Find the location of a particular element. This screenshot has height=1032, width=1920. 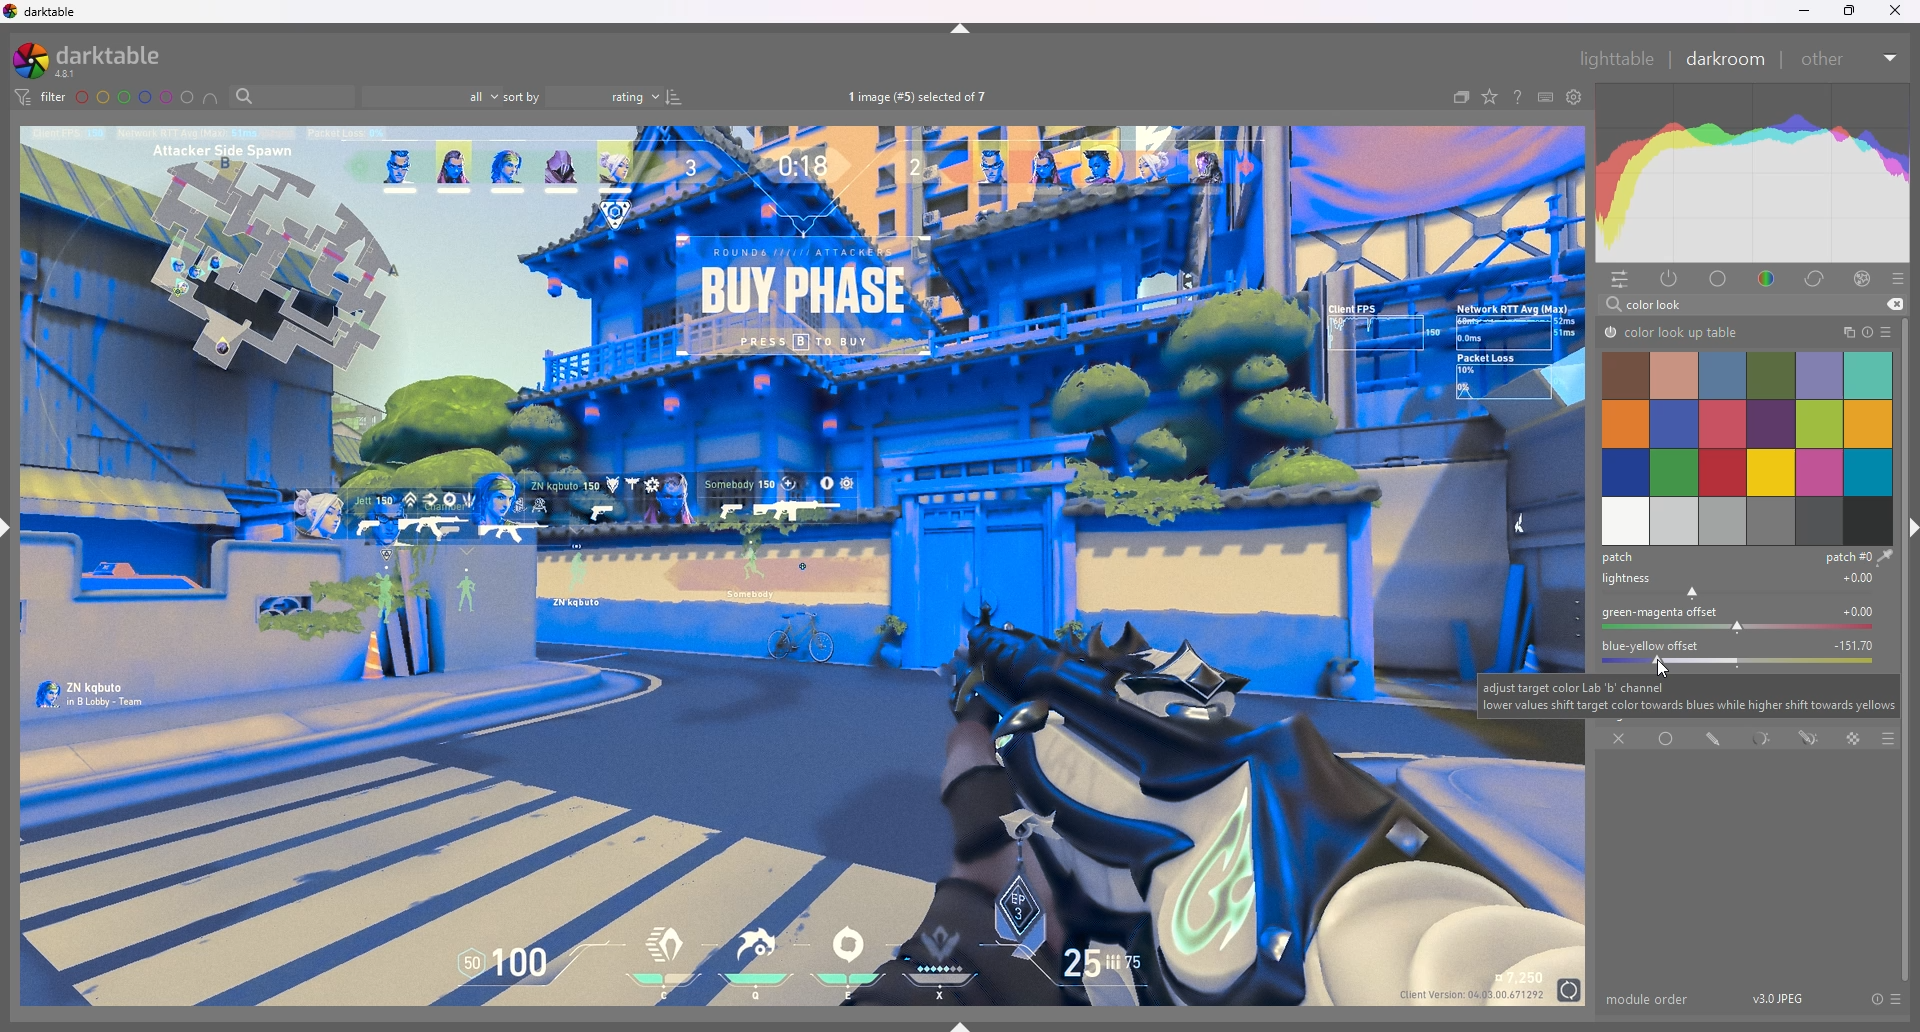

color look is located at coordinates (1659, 304).